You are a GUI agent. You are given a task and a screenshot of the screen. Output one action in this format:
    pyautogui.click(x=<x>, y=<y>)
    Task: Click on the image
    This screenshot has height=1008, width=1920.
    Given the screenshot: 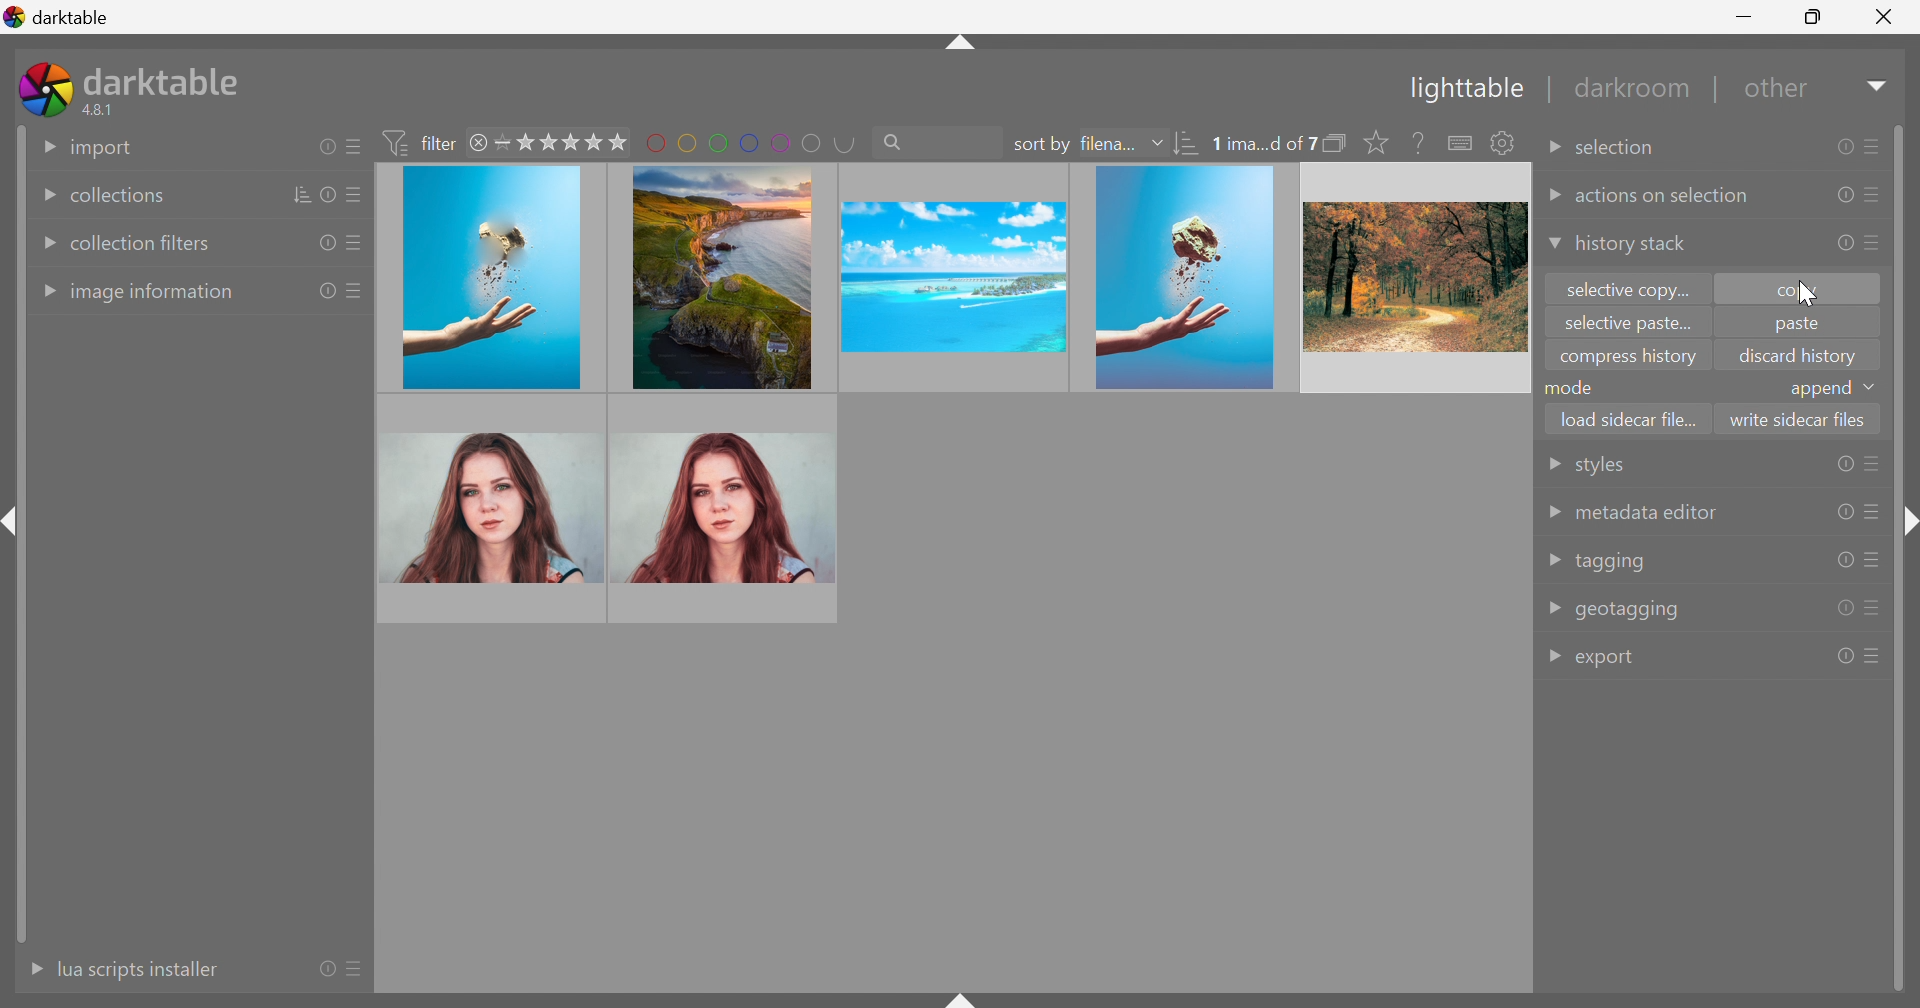 What is the action you would take?
    pyautogui.click(x=1185, y=278)
    